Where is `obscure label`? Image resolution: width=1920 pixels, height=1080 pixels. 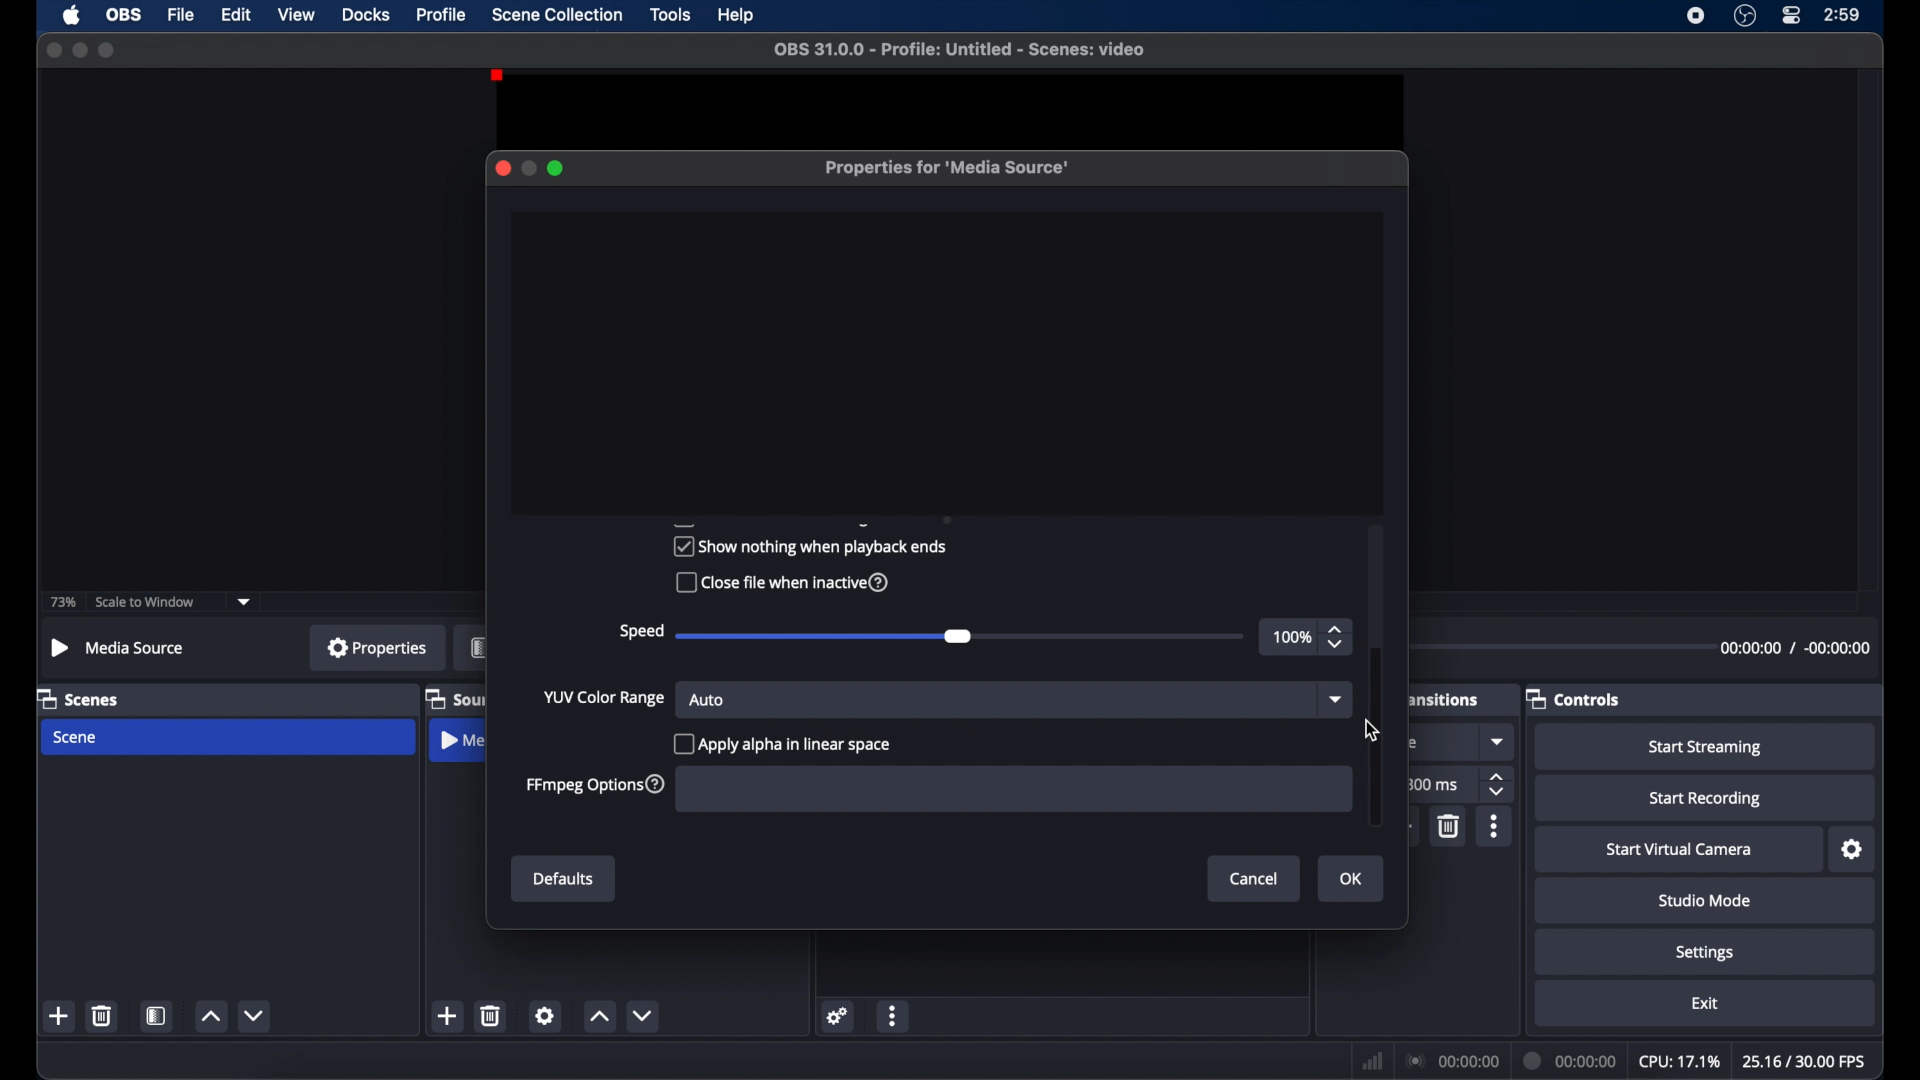 obscure label is located at coordinates (463, 740).